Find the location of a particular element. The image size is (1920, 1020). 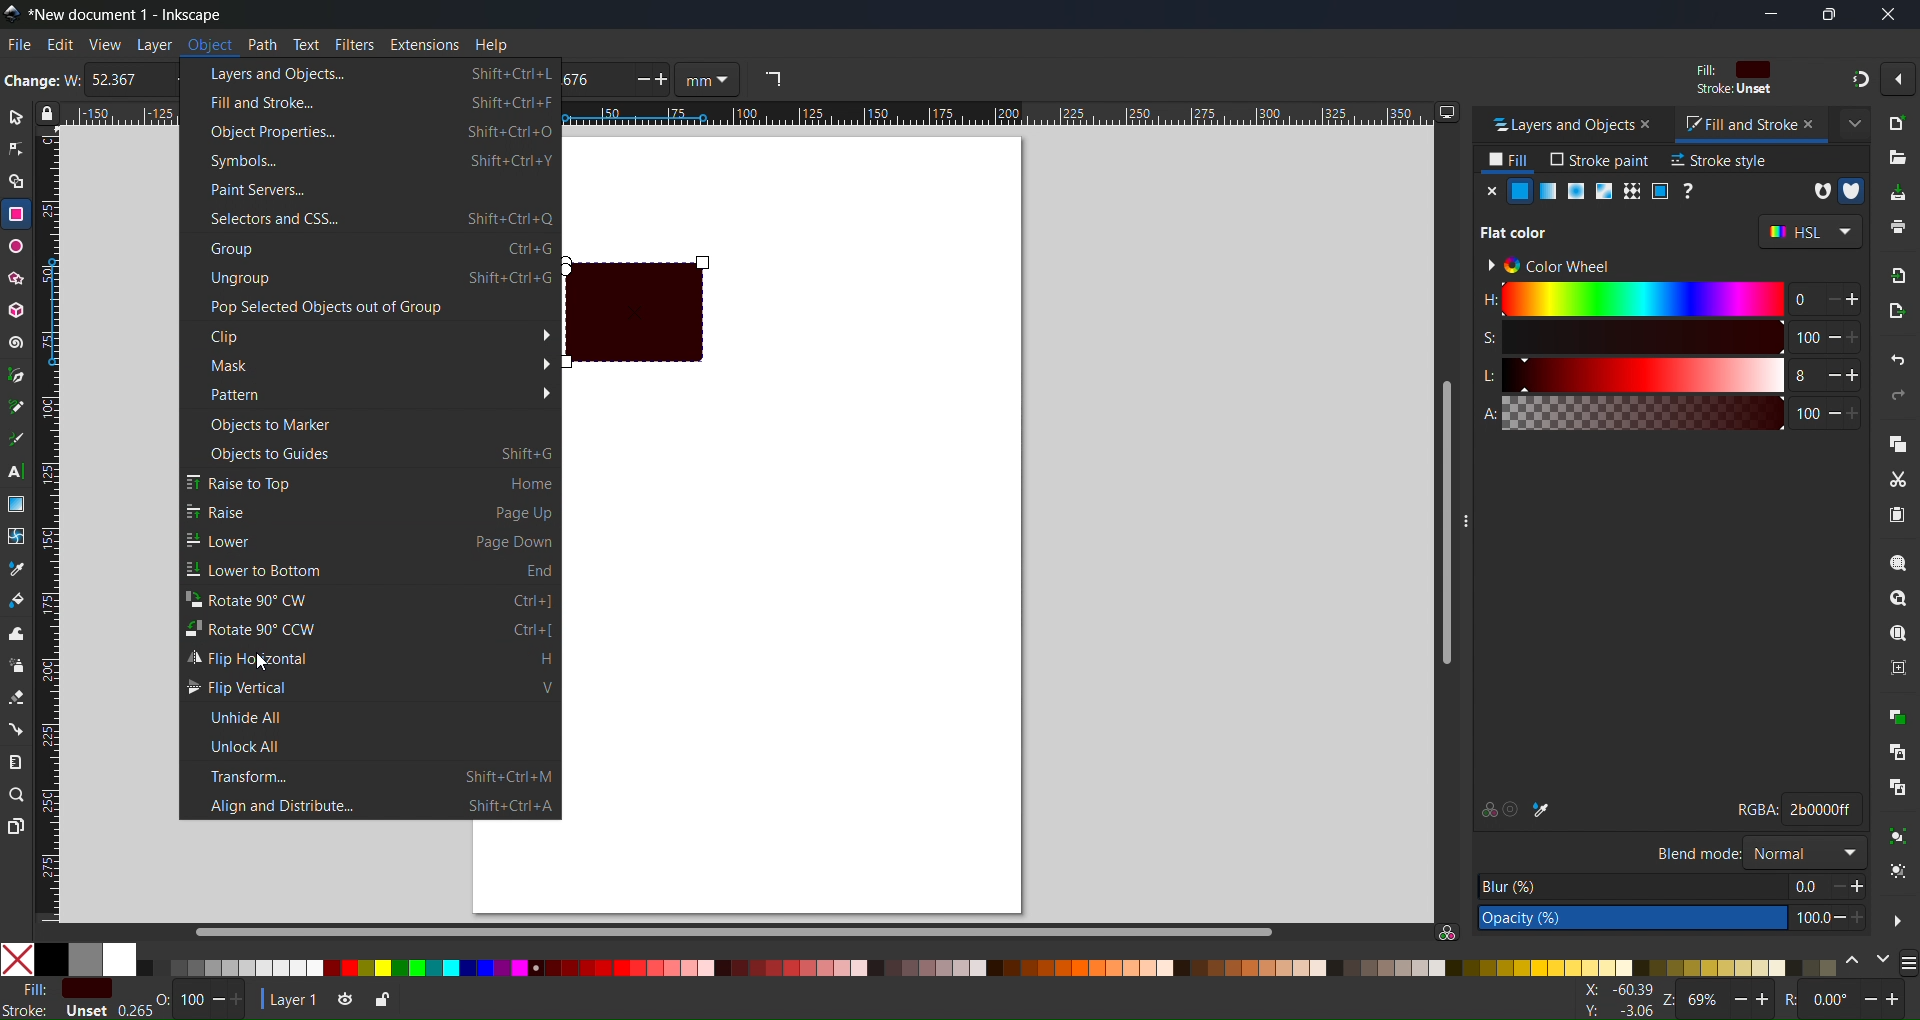

increase alpha is located at coordinates (1859, 411).